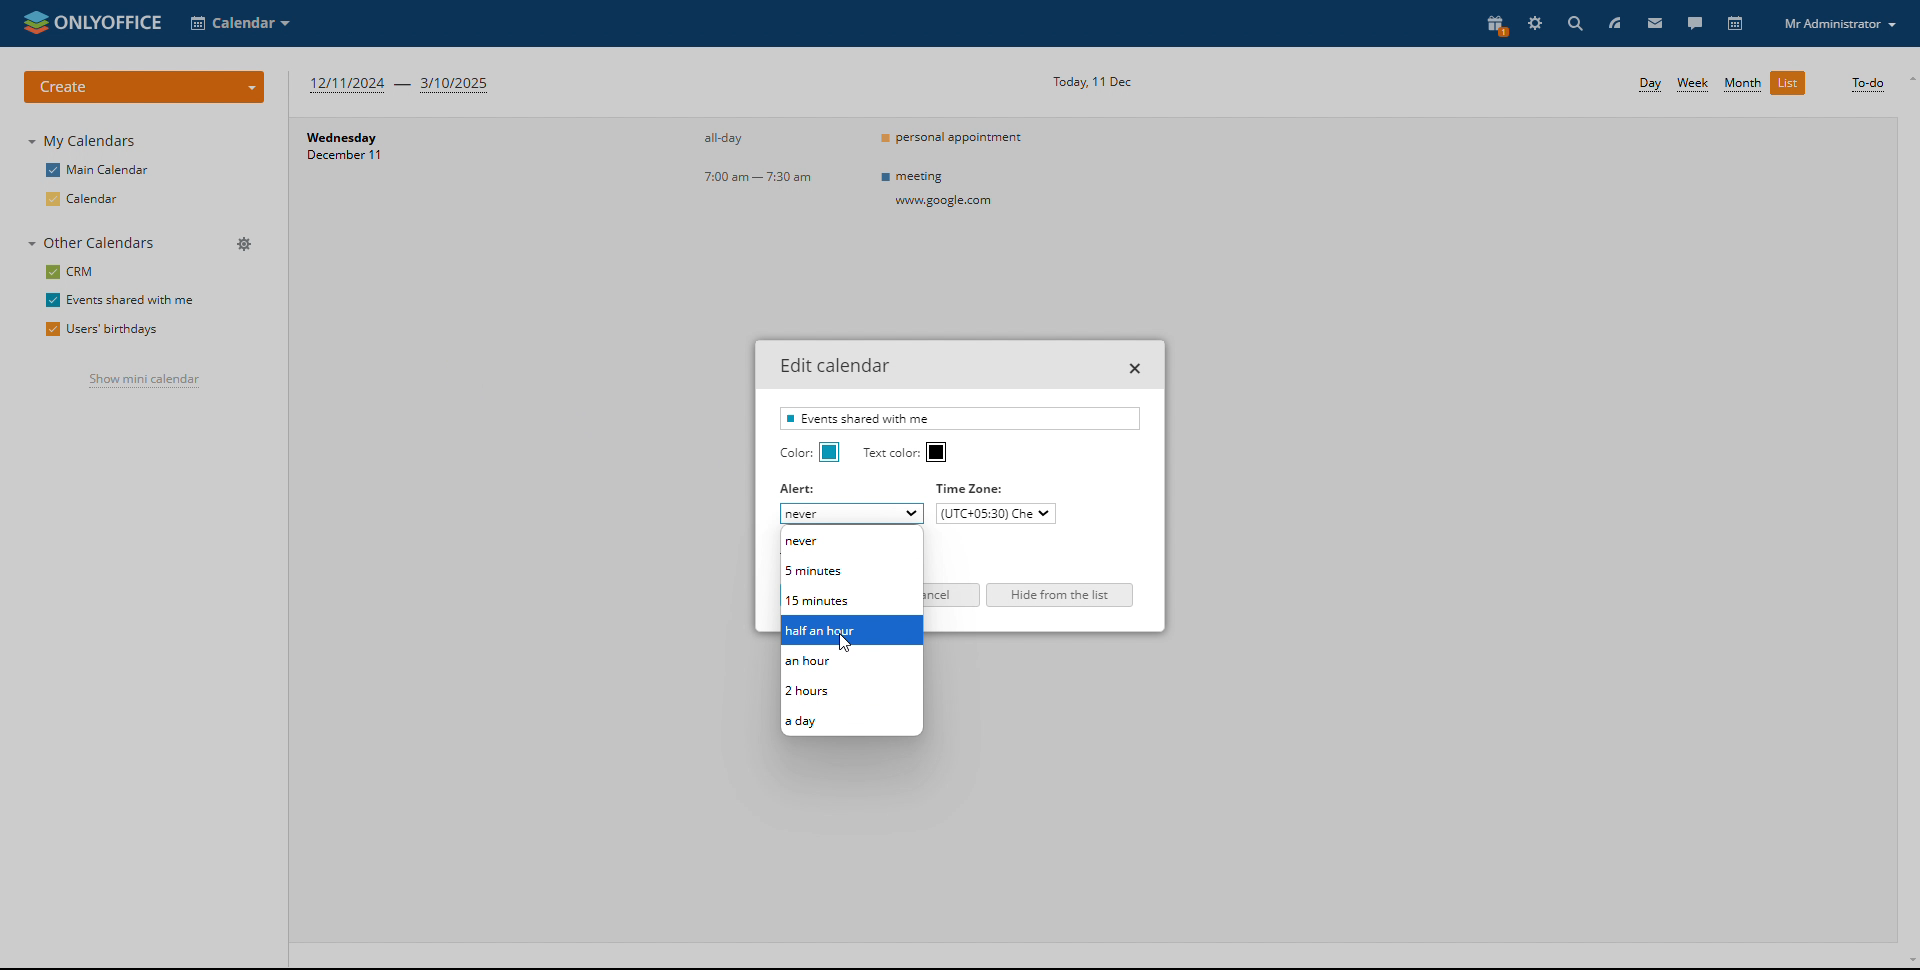 The image size is (1920, 970). Describe the element at coordinates (1694, 84) in the screenshot. I see `week view` at that location.